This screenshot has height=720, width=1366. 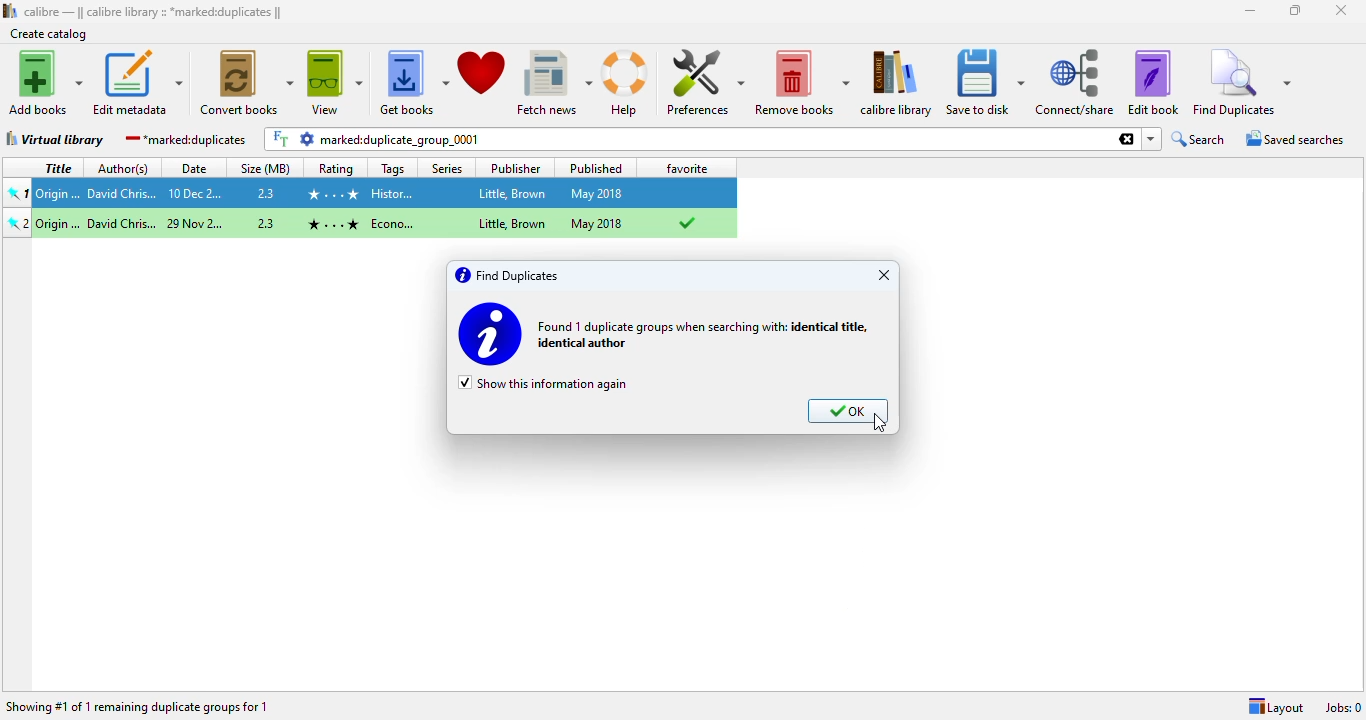 What do you see at coordinates (139, 706) in the screenshot?
I see `showing #1 of 1 remaining duplicate groups for 1` at bounding box center [139, 706].